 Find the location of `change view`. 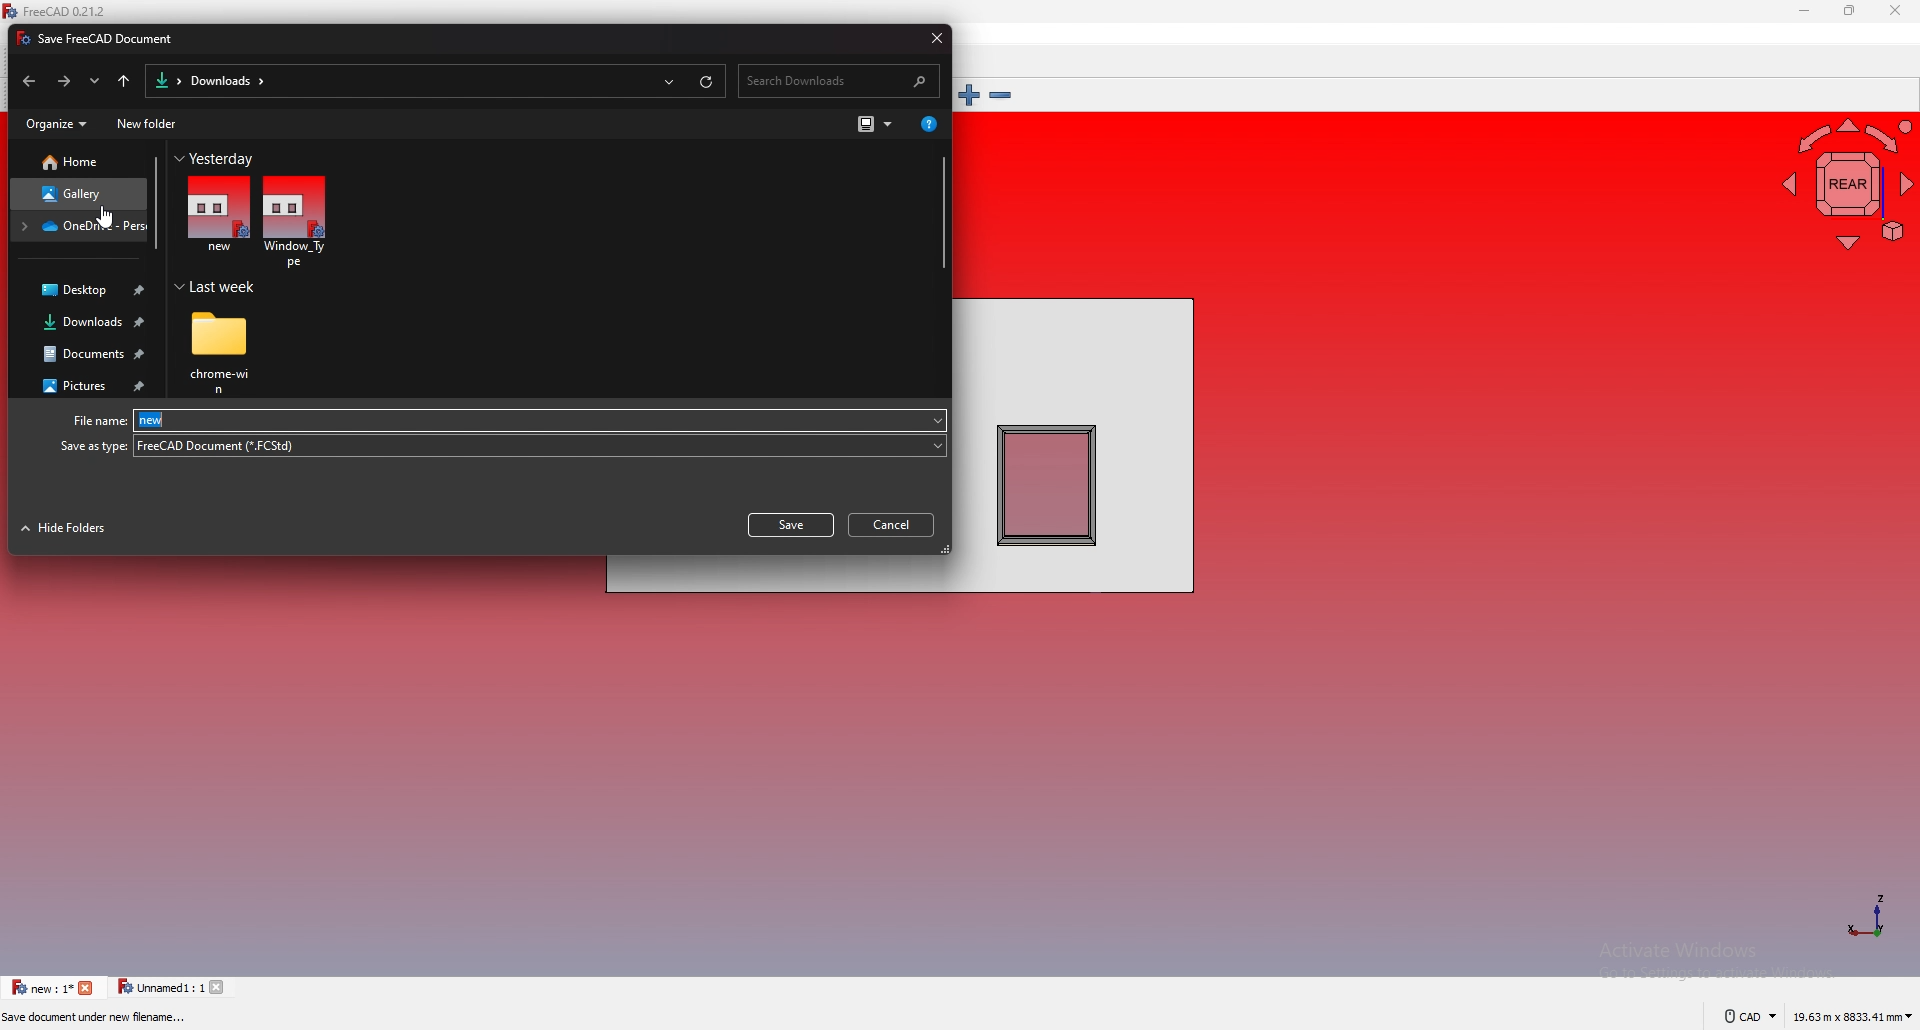

change view is located at coordinates (872, 123).